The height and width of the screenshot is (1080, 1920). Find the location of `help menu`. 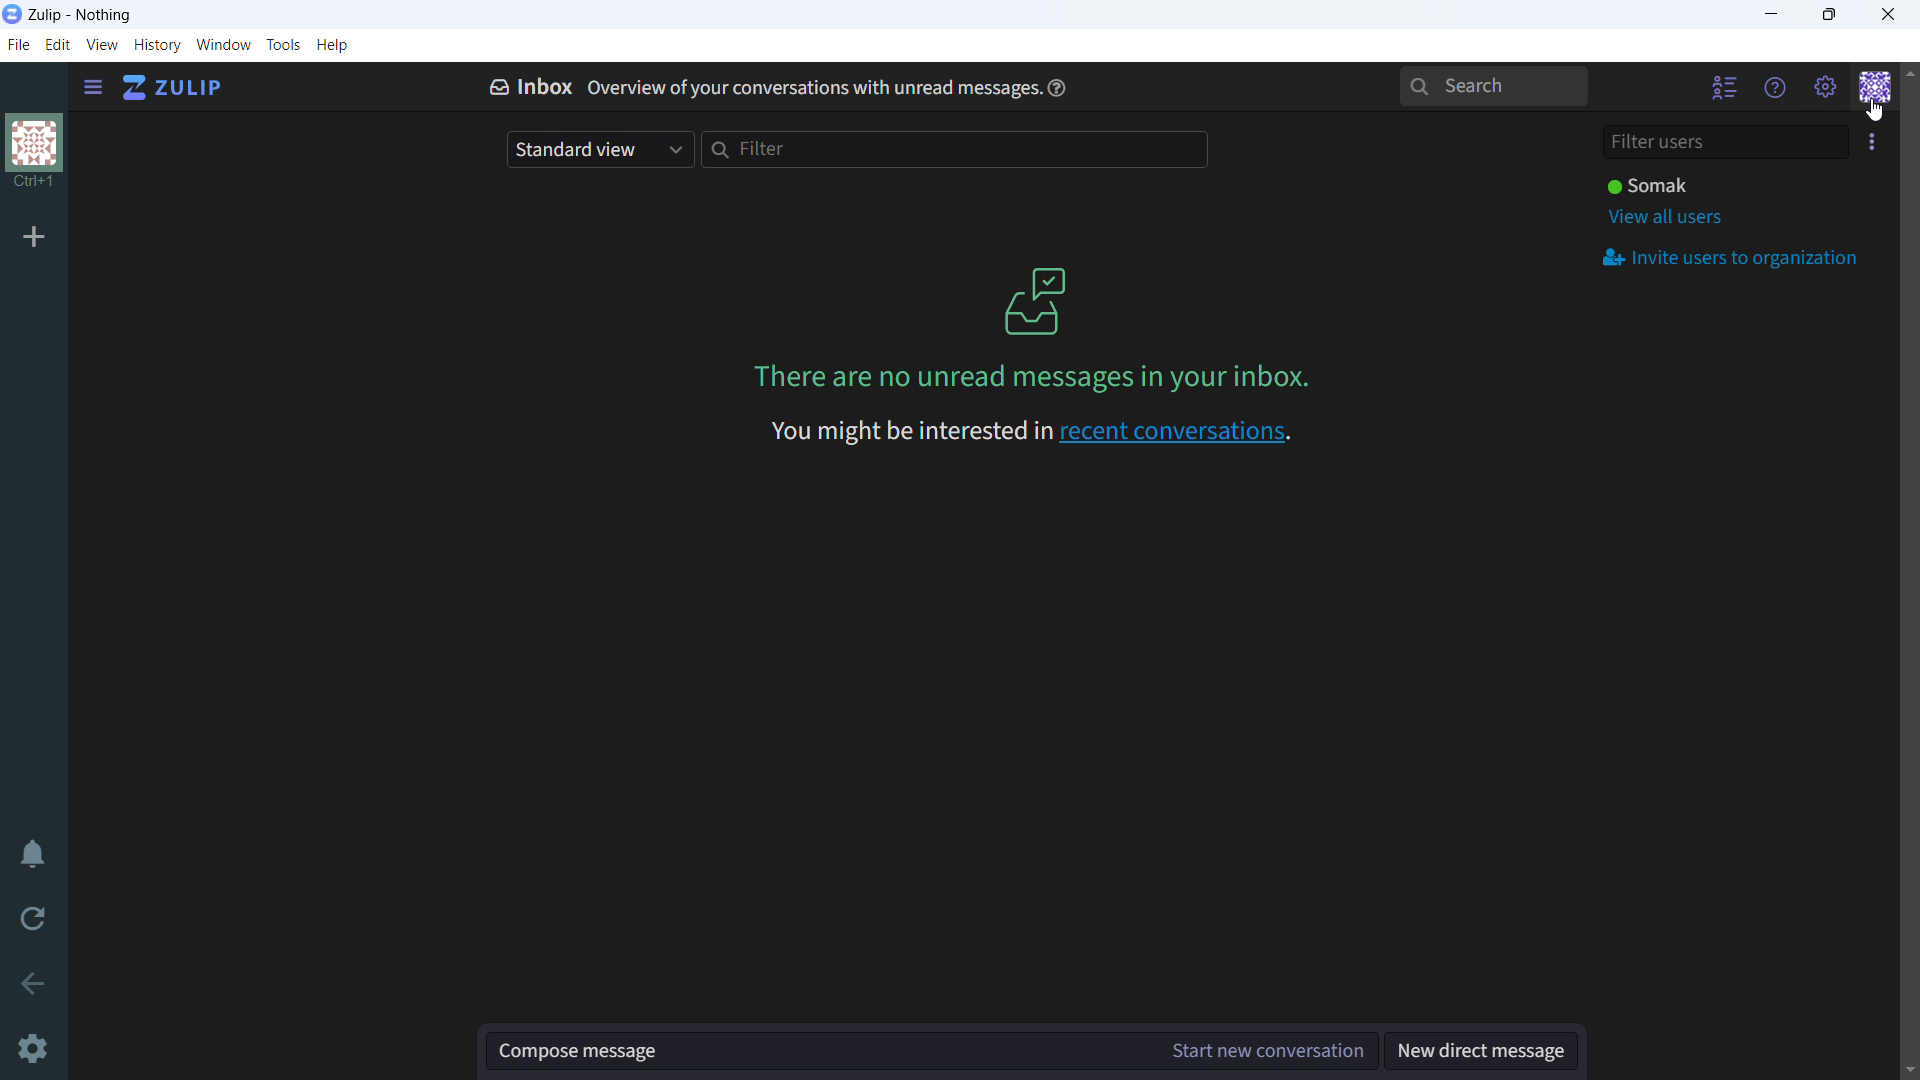

help menu is located at coordinates (1776, 88).